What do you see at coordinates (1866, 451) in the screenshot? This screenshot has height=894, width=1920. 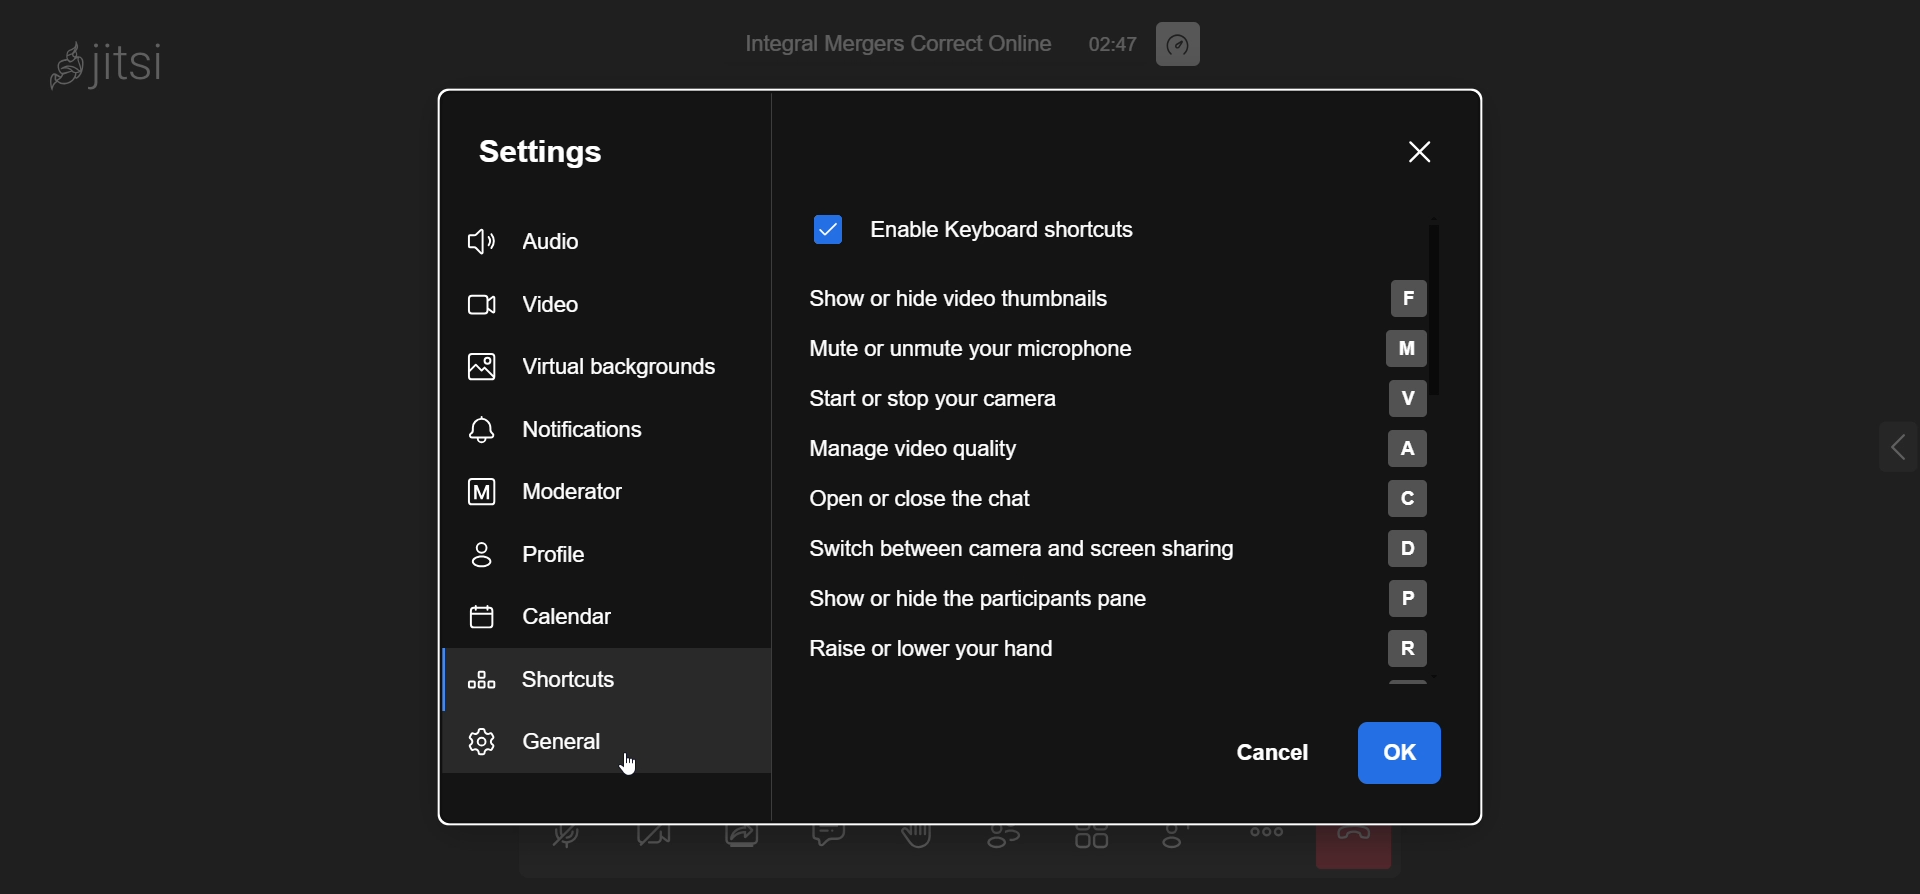 I see `Expand` at bounding box center [1866, 451].